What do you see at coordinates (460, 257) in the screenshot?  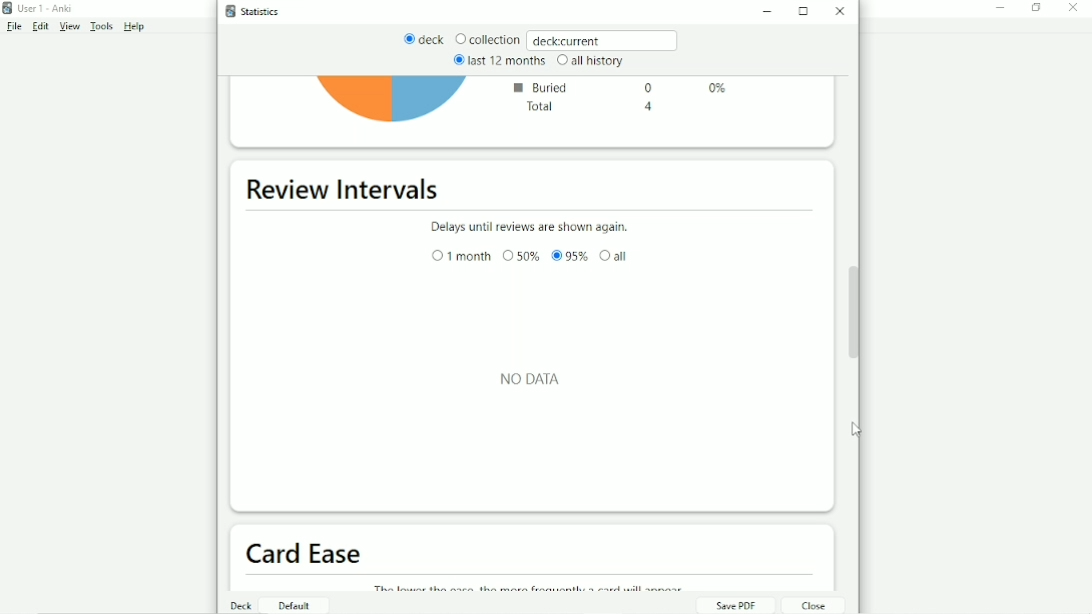 I see `1 month` at bounding box center [460, 257].